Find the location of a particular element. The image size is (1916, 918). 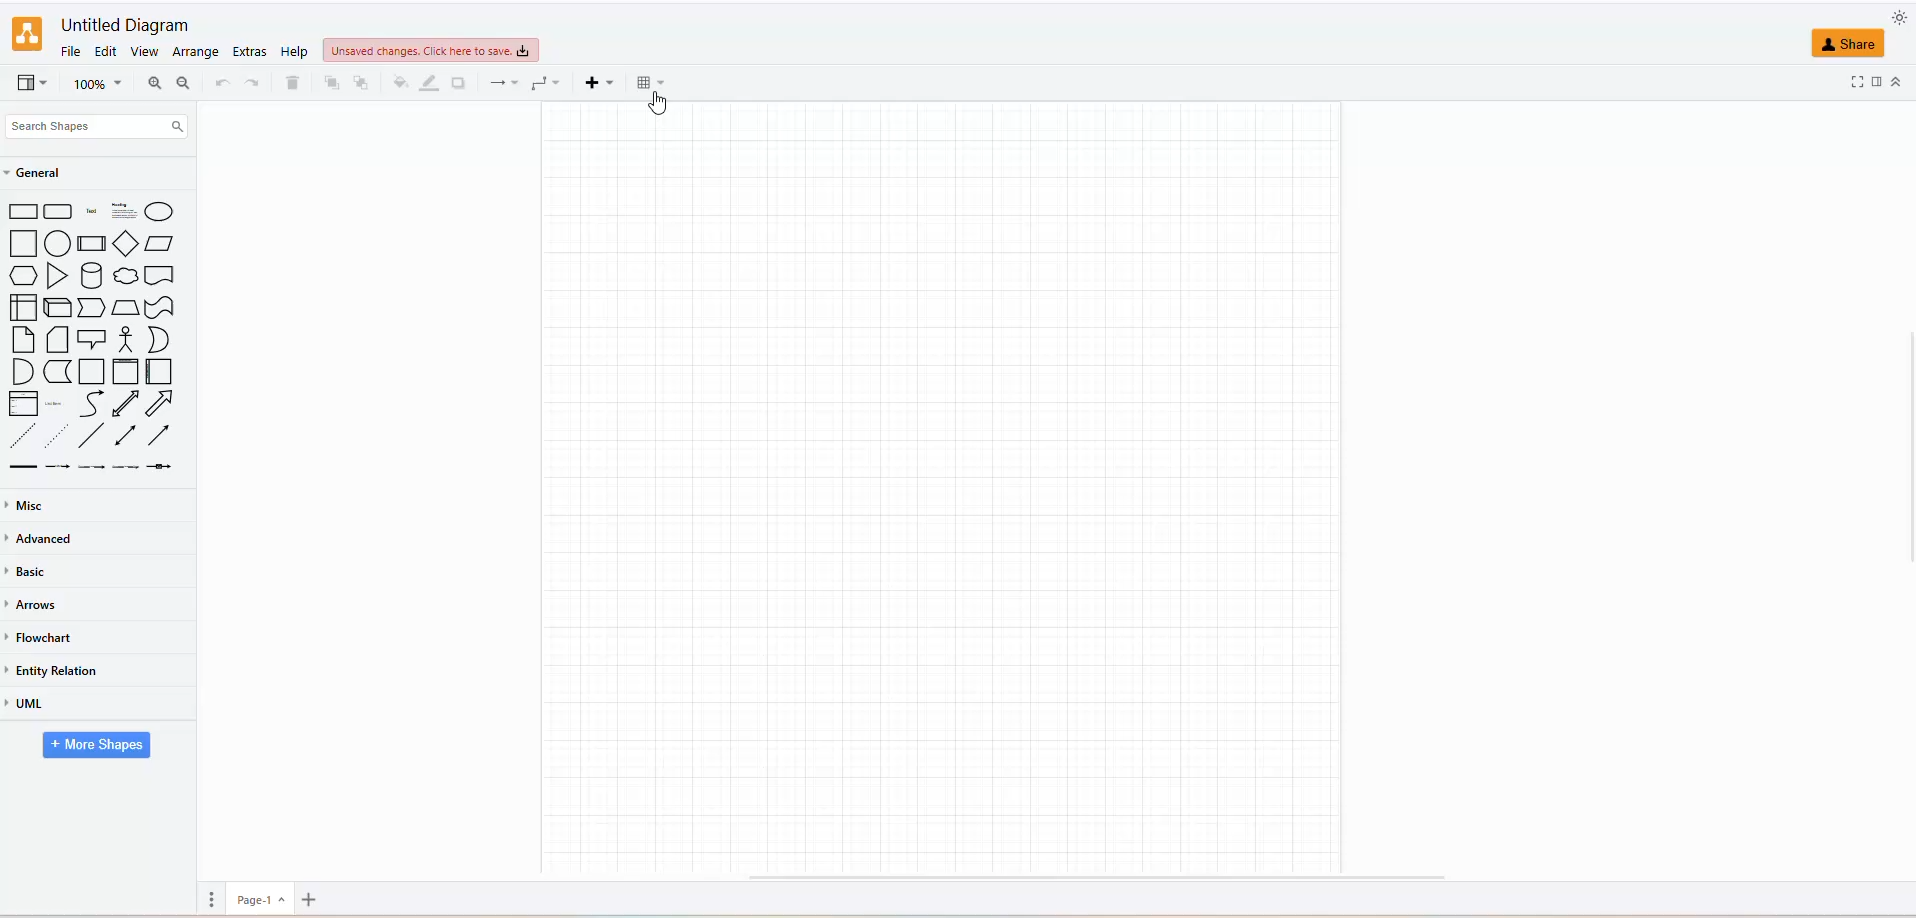

fill color is located at coordinates (403, 81).